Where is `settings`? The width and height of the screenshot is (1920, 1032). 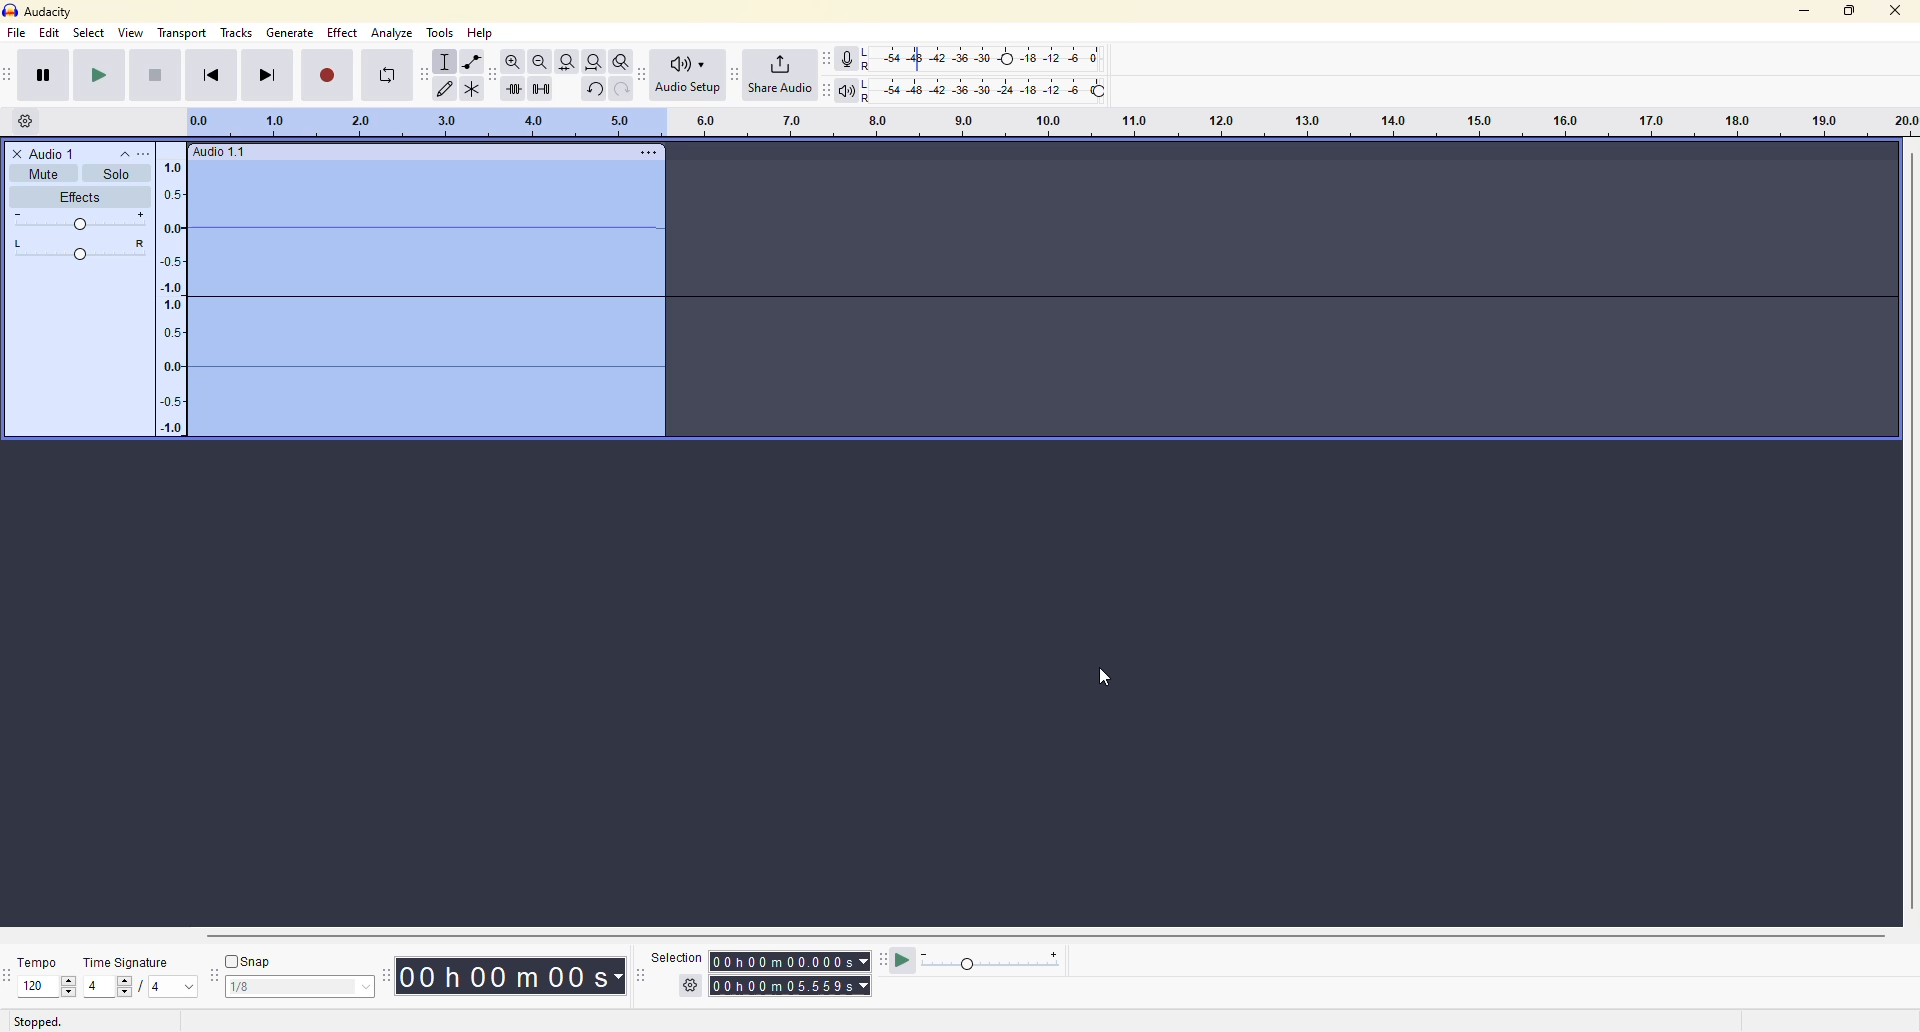
settings is located at coordinates (692, 985).